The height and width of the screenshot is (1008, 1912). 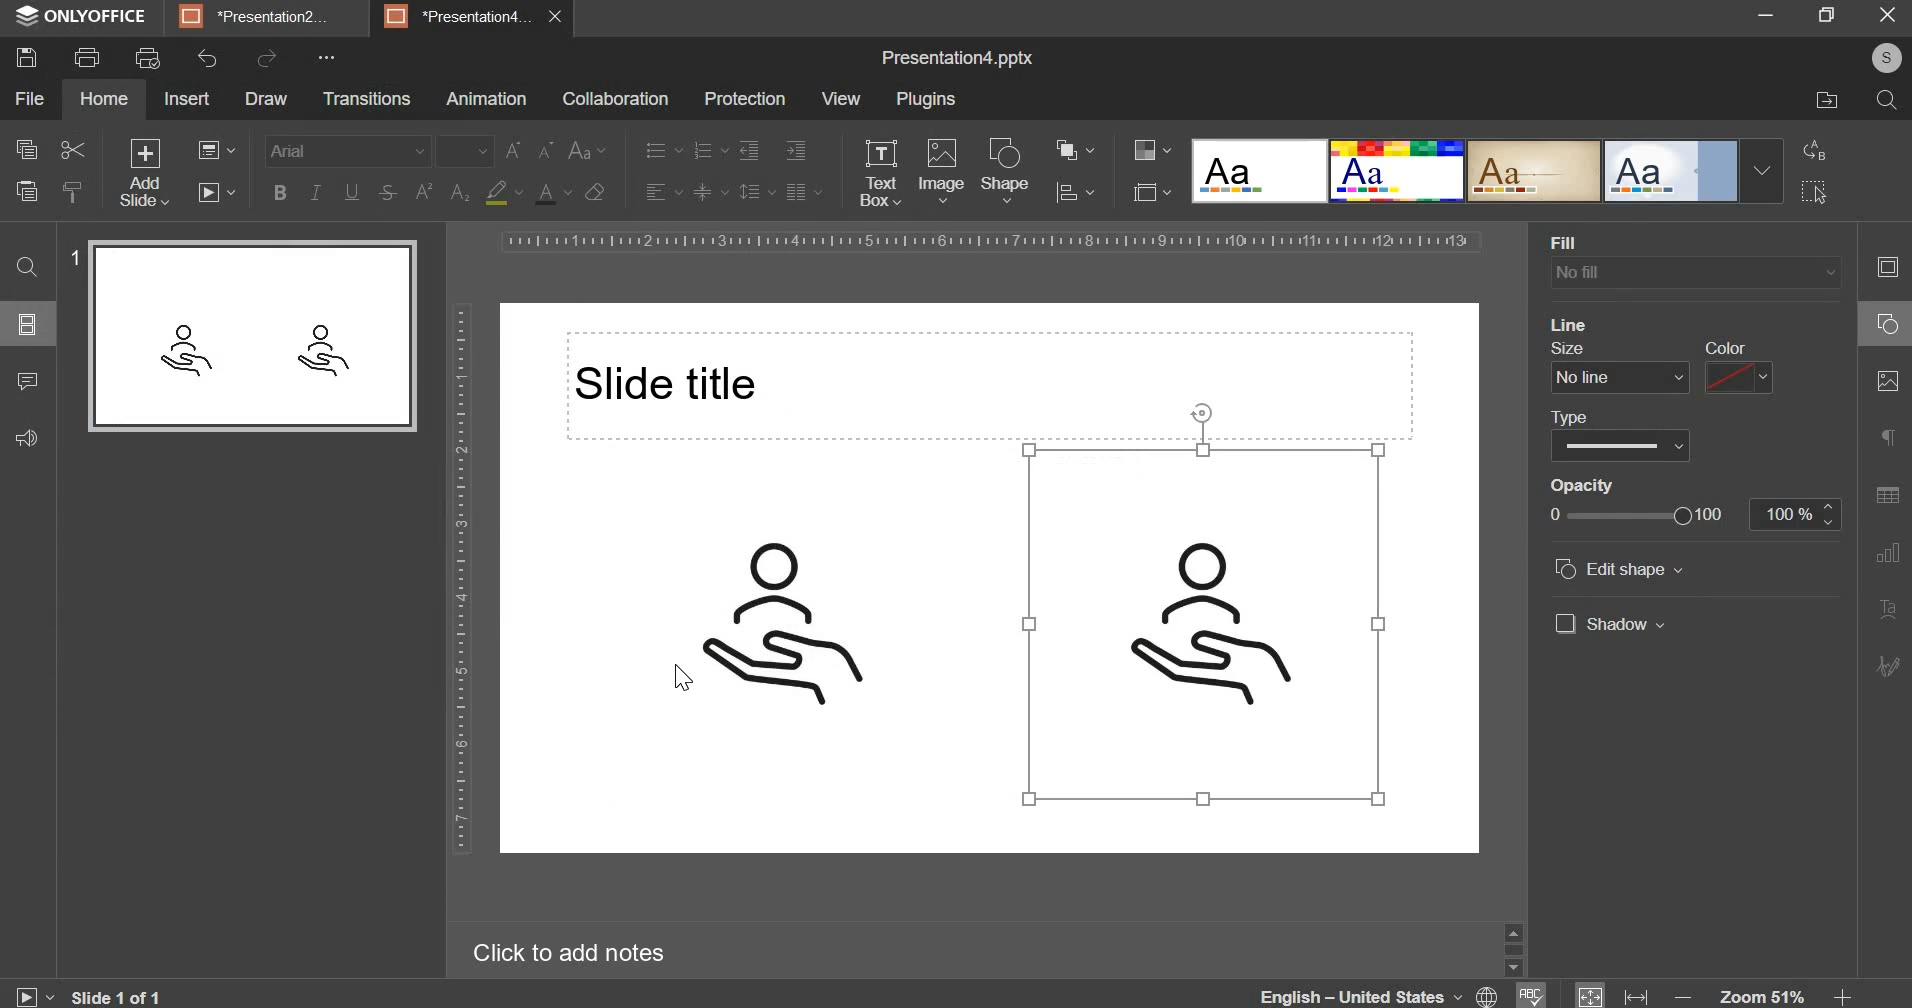 What do you see at coordinates (105, 98) in the screenshot?
I see `home` at bounding box center [105, 98].